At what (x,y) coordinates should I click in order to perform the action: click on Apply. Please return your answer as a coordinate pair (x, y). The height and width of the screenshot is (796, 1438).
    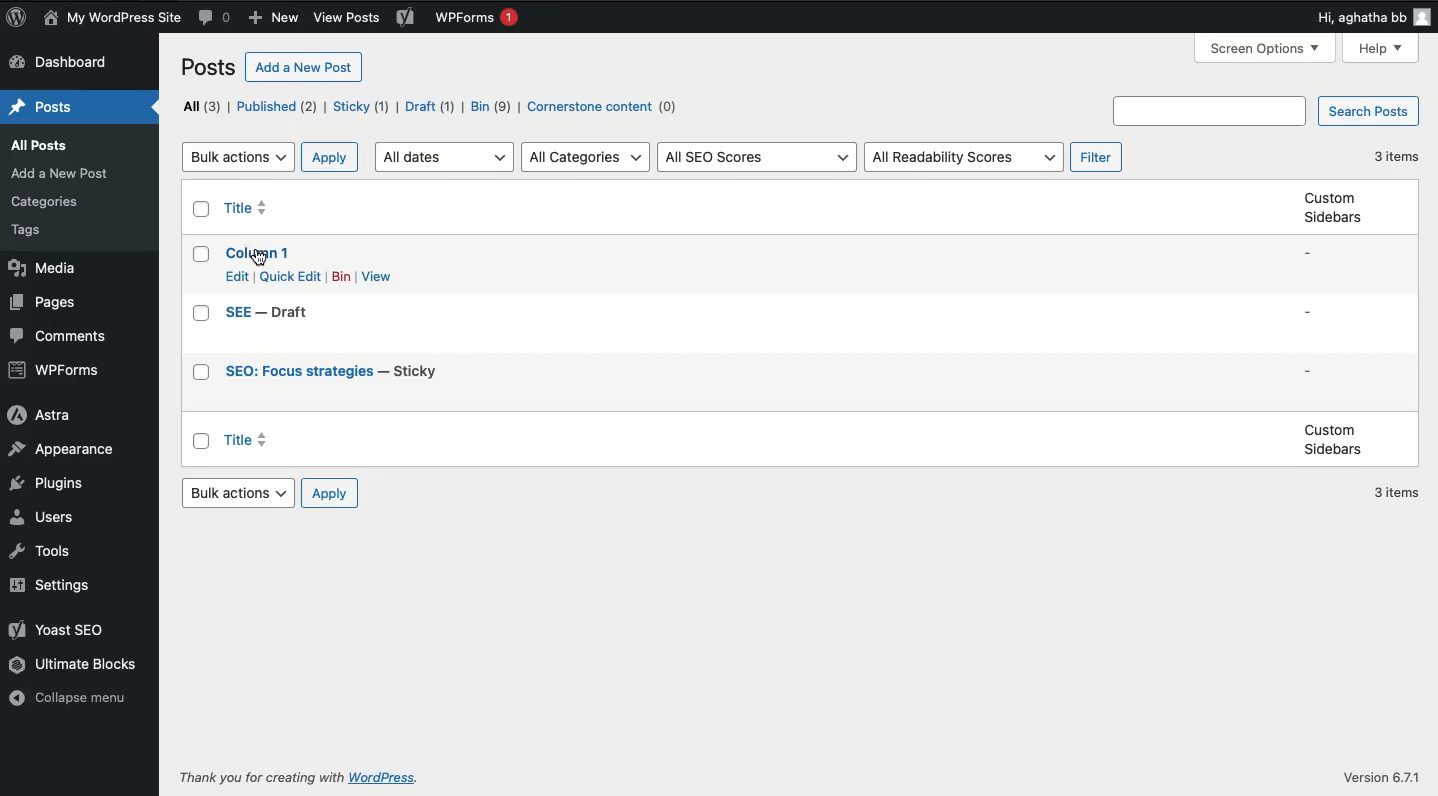
    Looking at the image, I should click on (329, 157).